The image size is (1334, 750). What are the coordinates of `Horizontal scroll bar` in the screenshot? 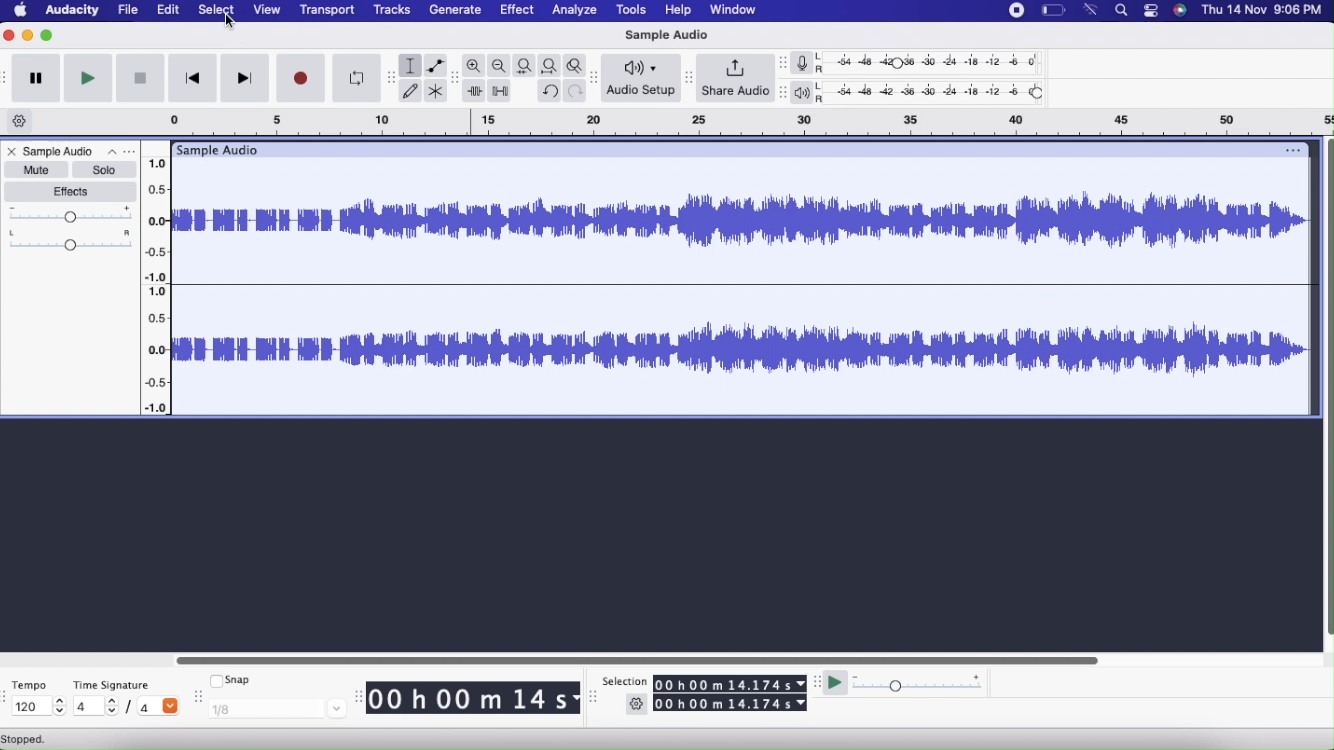 It's located at (638, 657).